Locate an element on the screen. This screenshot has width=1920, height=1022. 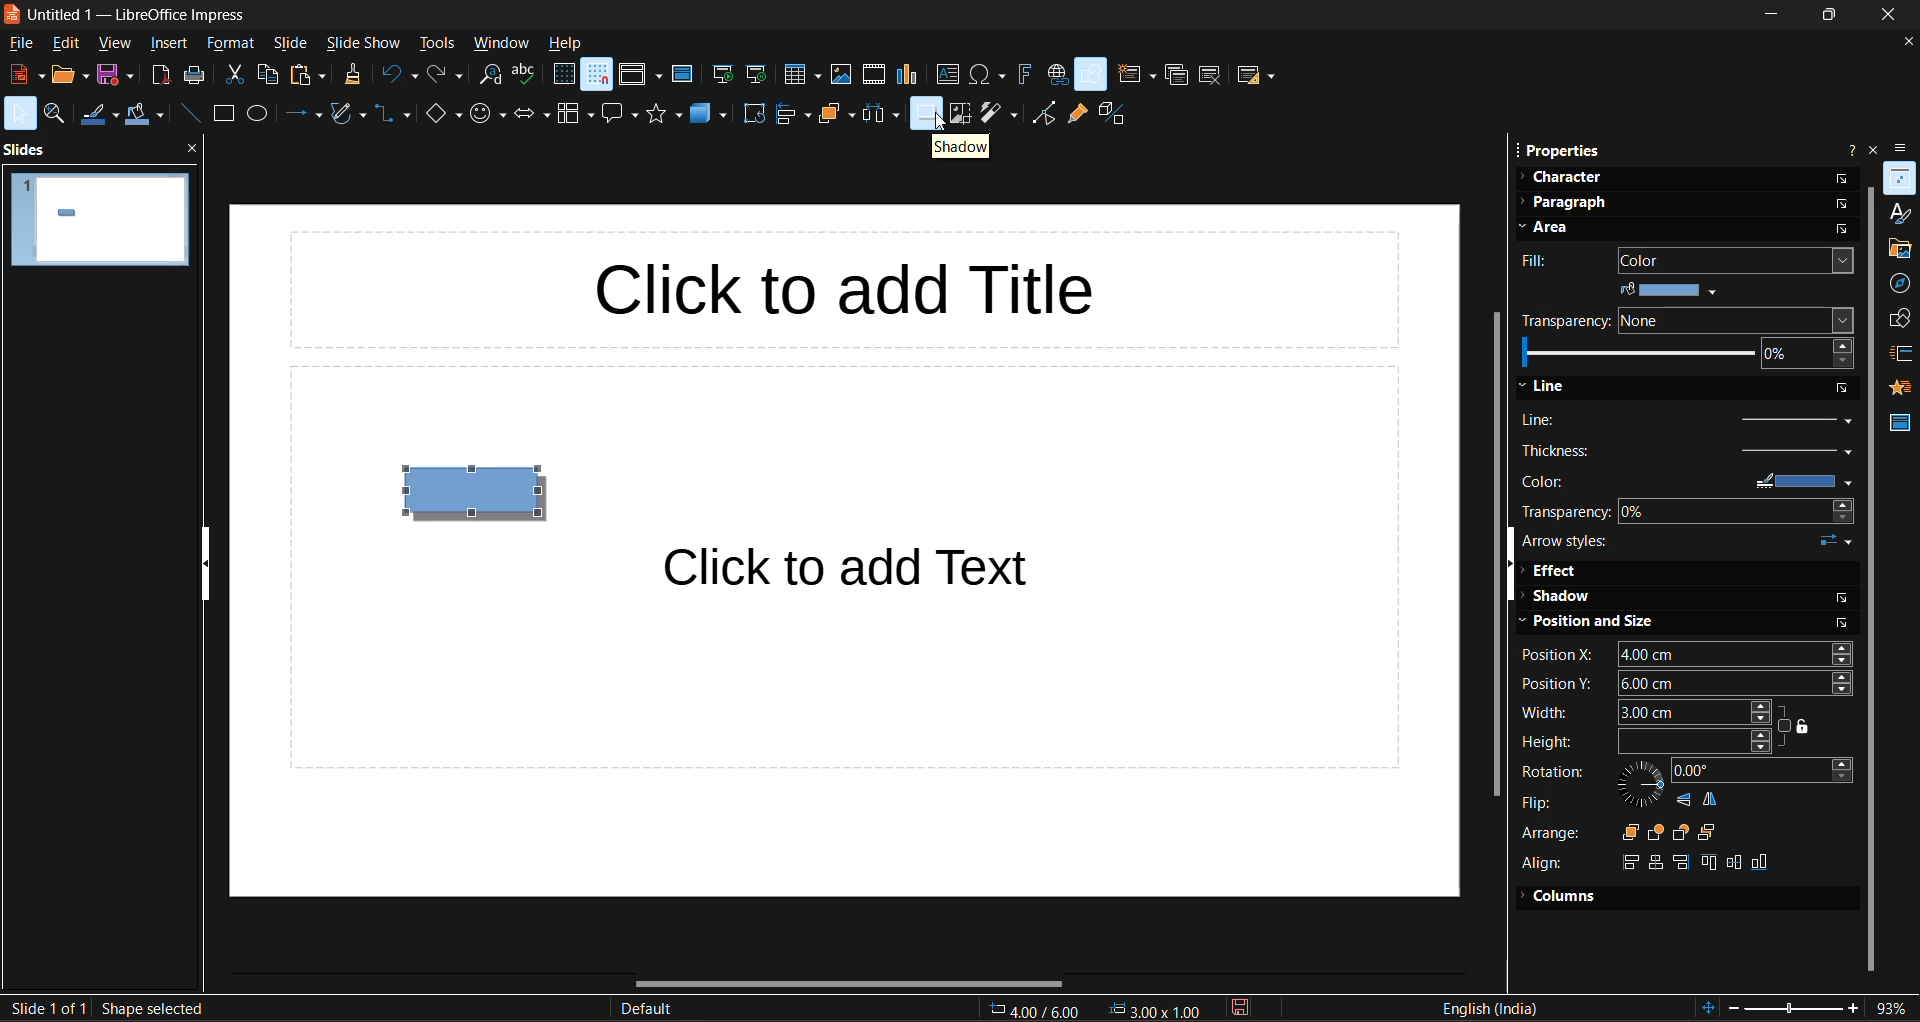
4.30/6.00 is located at coordinates (1037, 1010).